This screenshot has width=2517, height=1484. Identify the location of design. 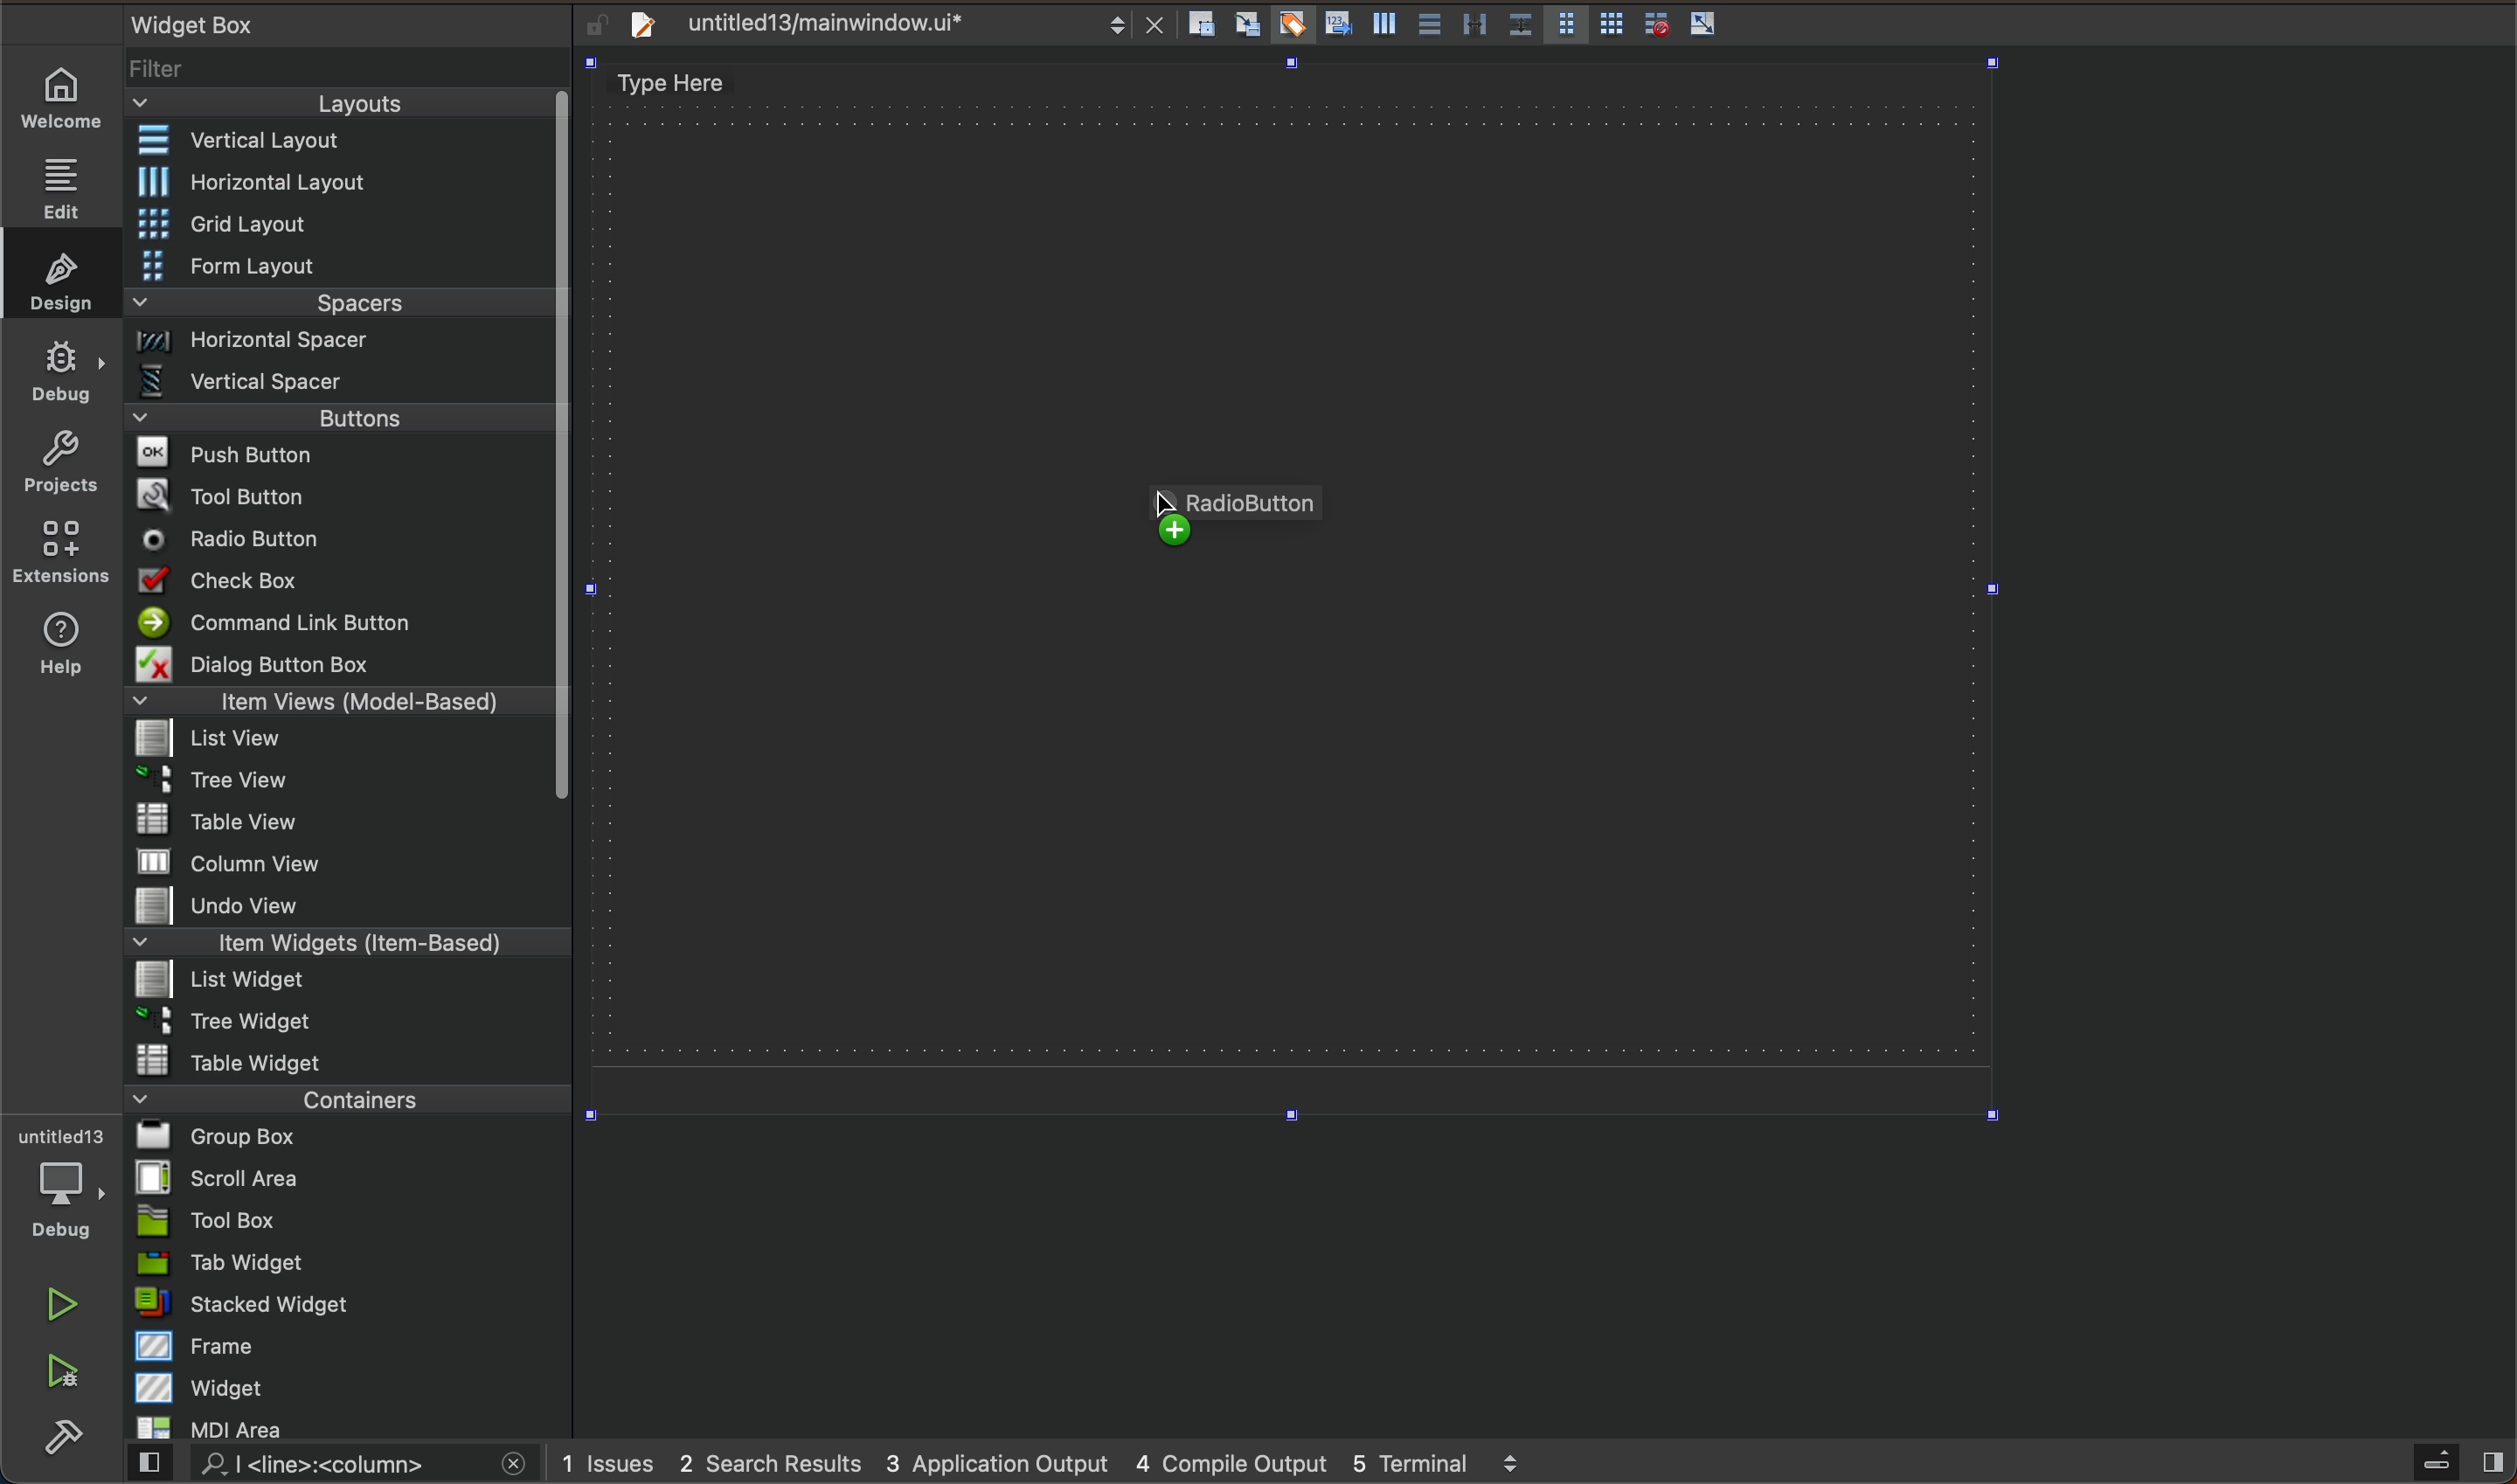
(55, 274).